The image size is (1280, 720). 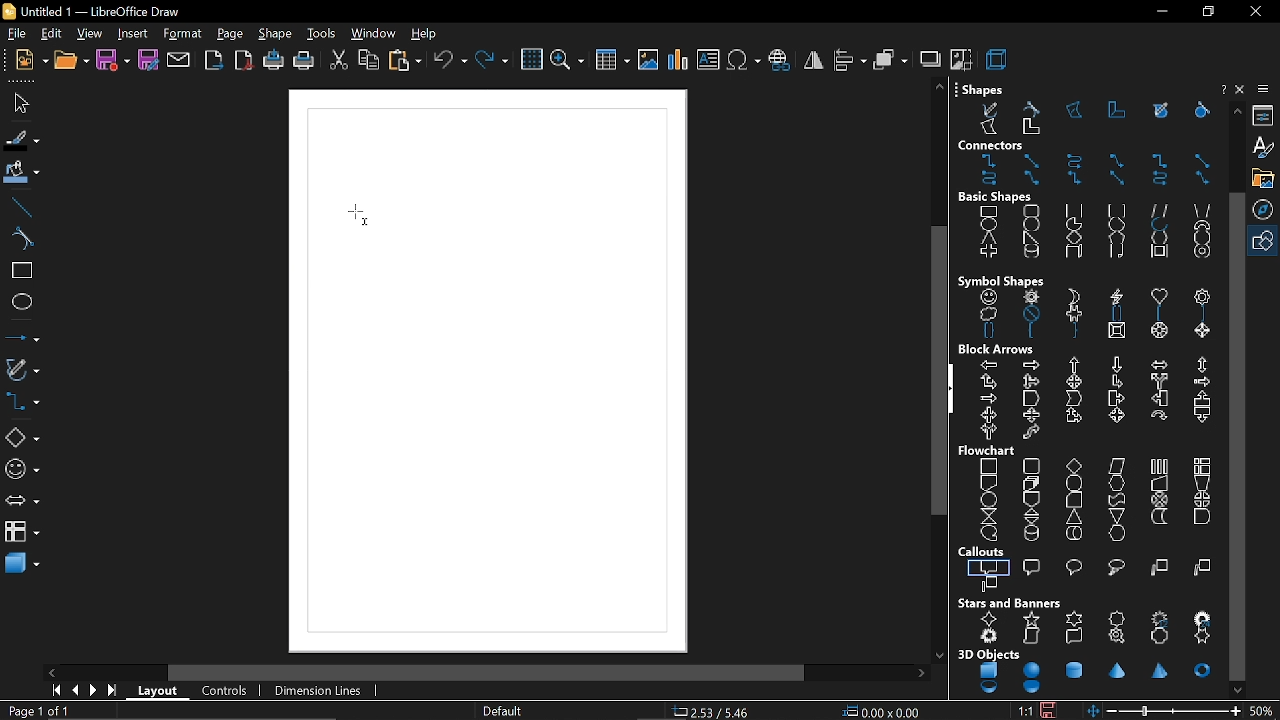 What do you see at coordinates (1203, 569) in the screenshot?
I see `line 2` at bounding box center [1203, 569].